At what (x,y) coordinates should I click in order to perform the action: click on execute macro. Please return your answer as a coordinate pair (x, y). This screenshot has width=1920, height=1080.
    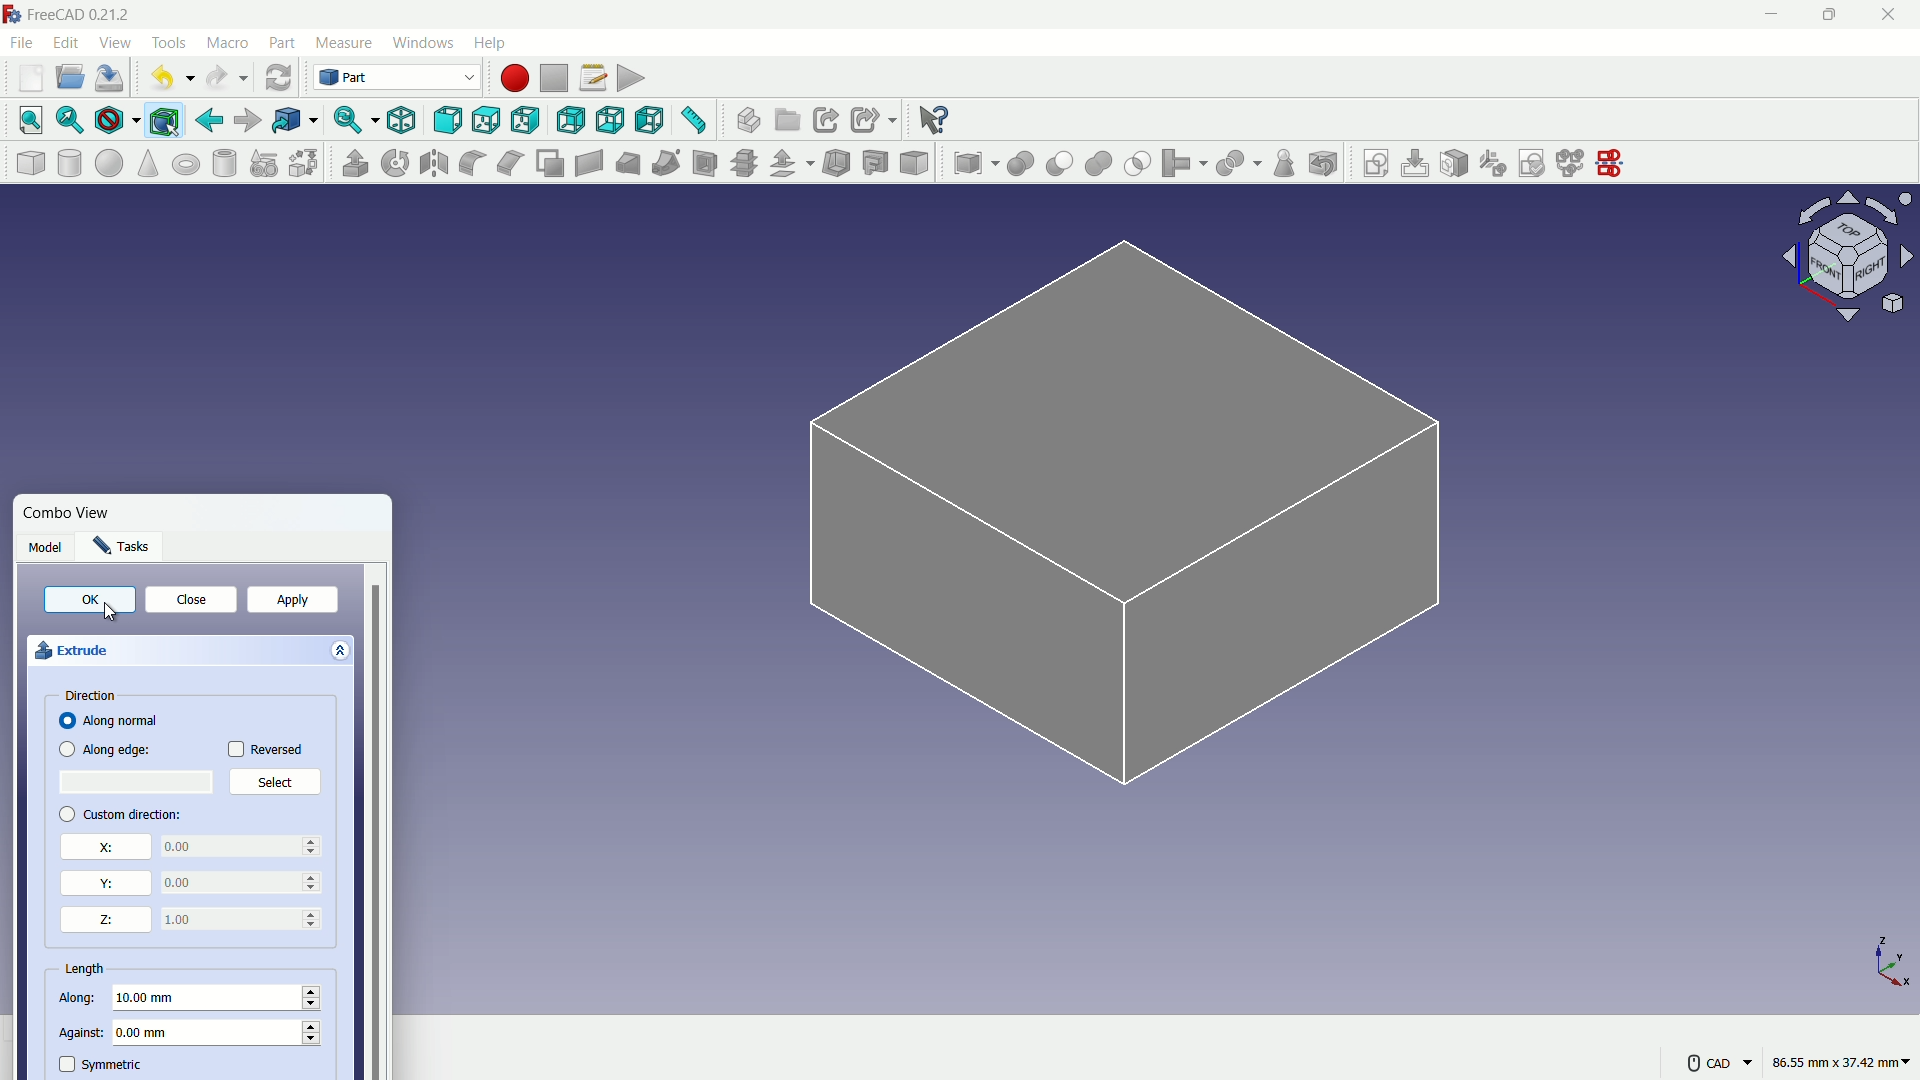
    Looking at the image, I should click on (630, 76).